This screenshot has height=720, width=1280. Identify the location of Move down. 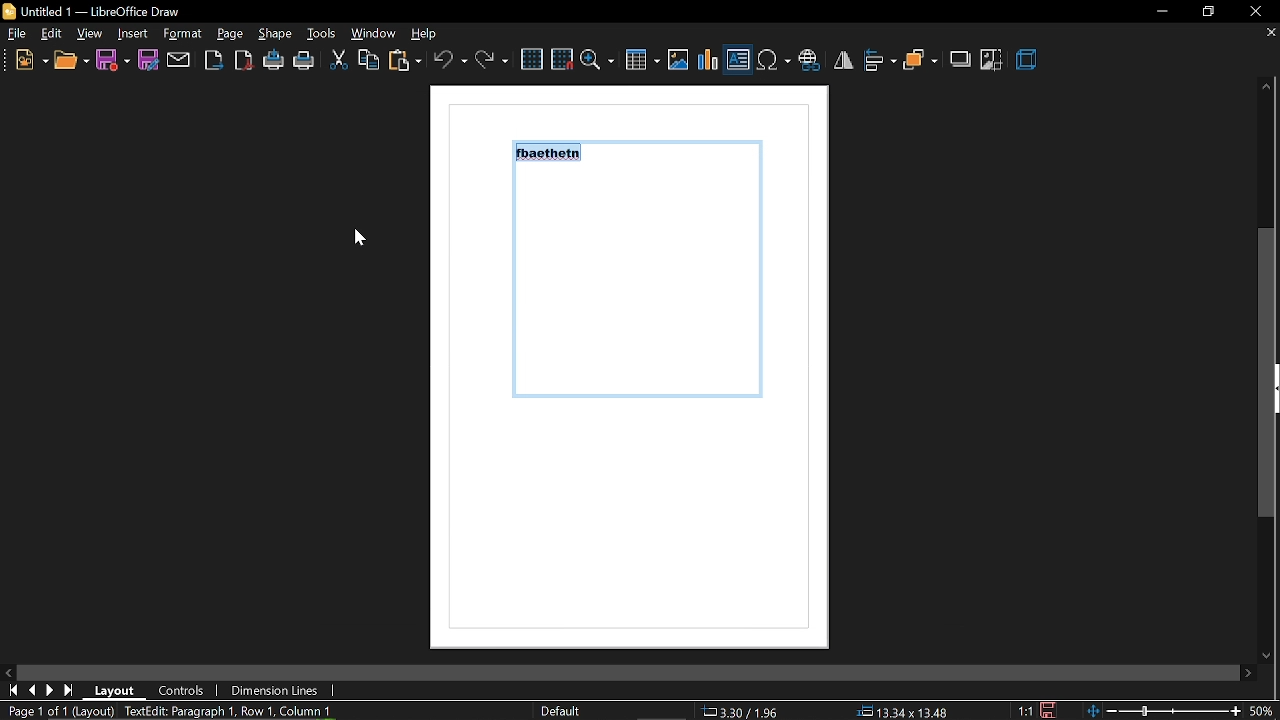
(1269, 655).